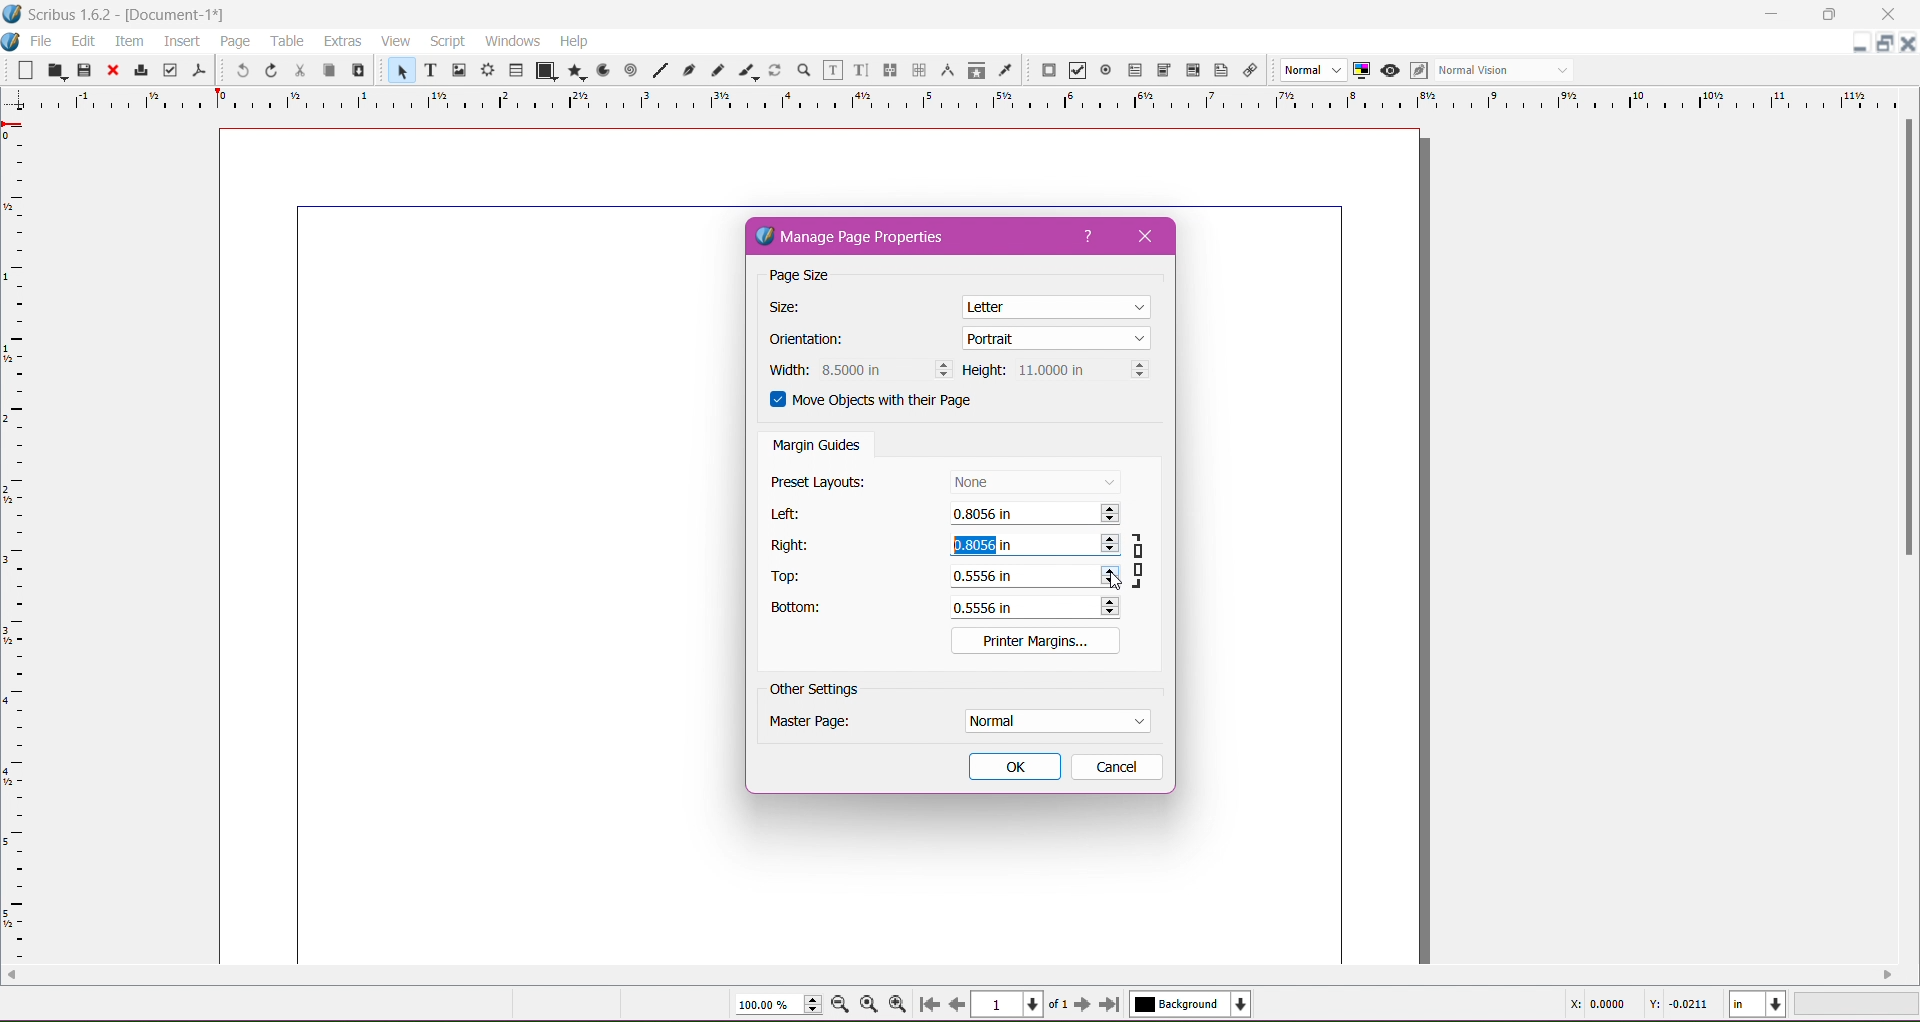  I want to click on Preview mode, so click(1390, 71).